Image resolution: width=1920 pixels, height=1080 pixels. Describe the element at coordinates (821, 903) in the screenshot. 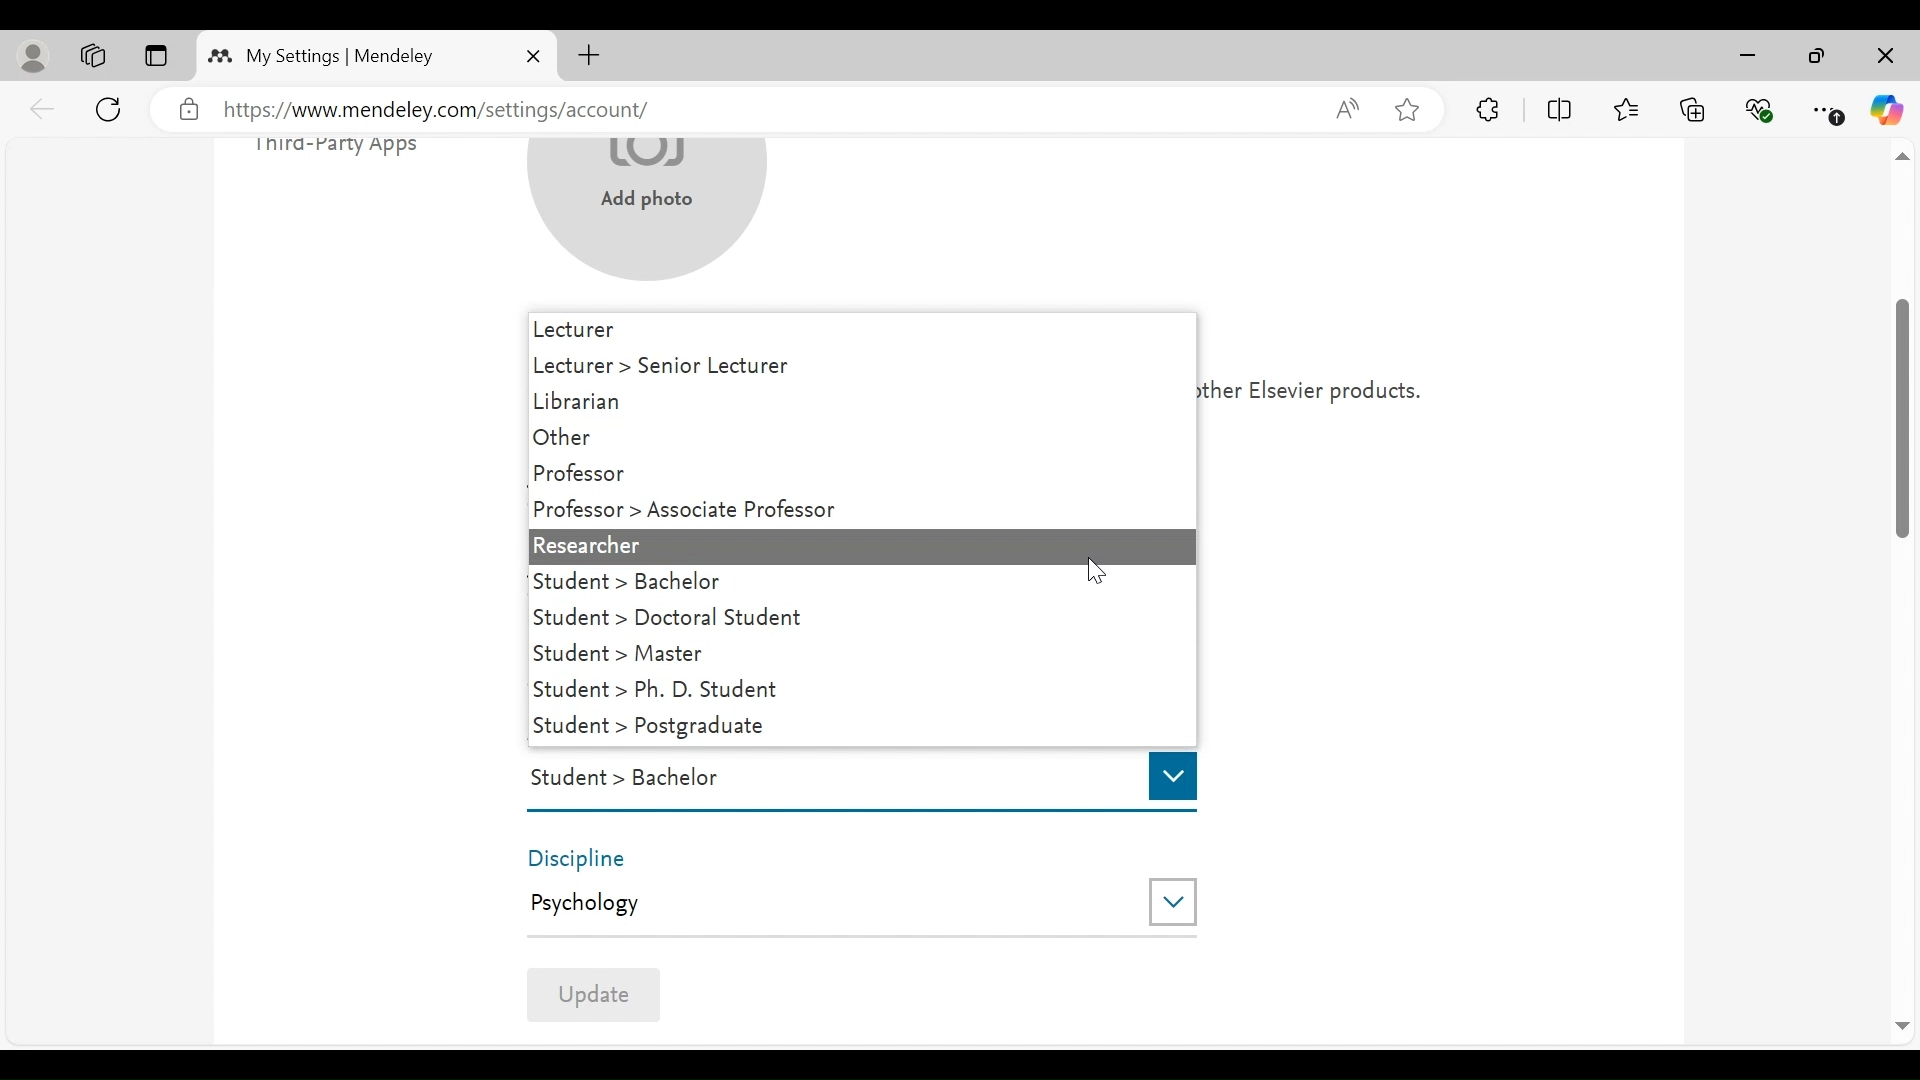

I see `Psychology` at that location.